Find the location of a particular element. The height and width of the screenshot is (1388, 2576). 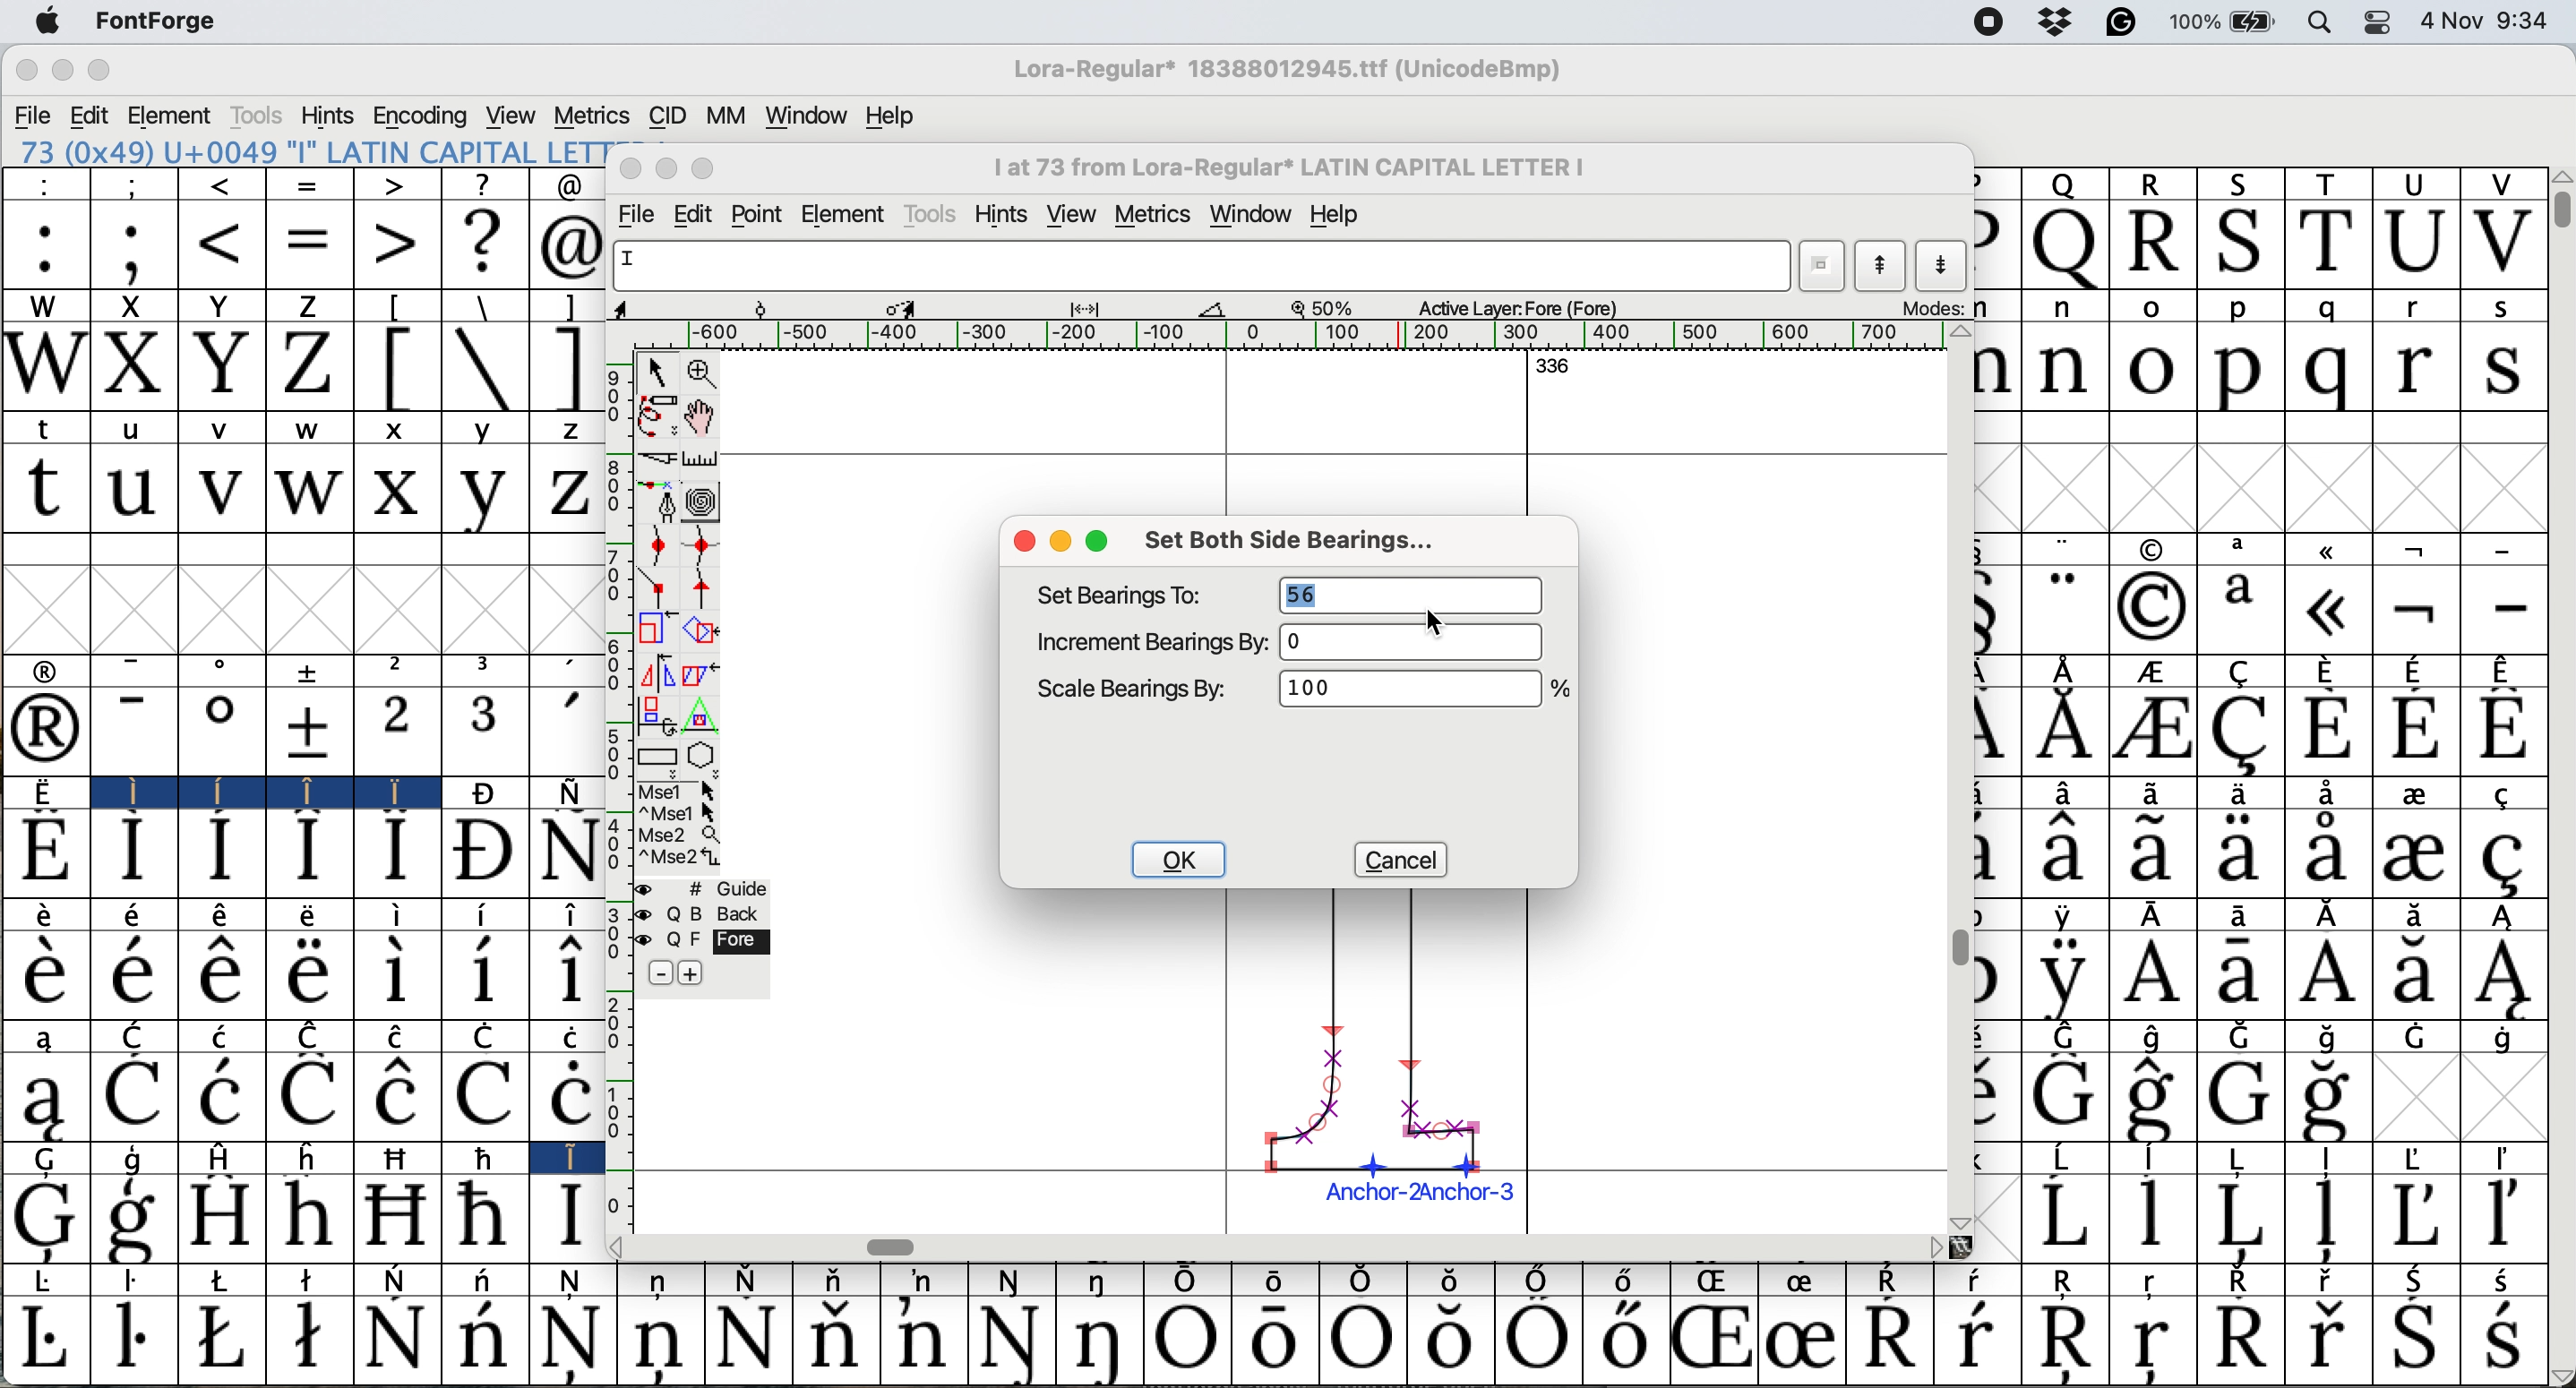

Symbol is located at coordinates (1710, 1341).